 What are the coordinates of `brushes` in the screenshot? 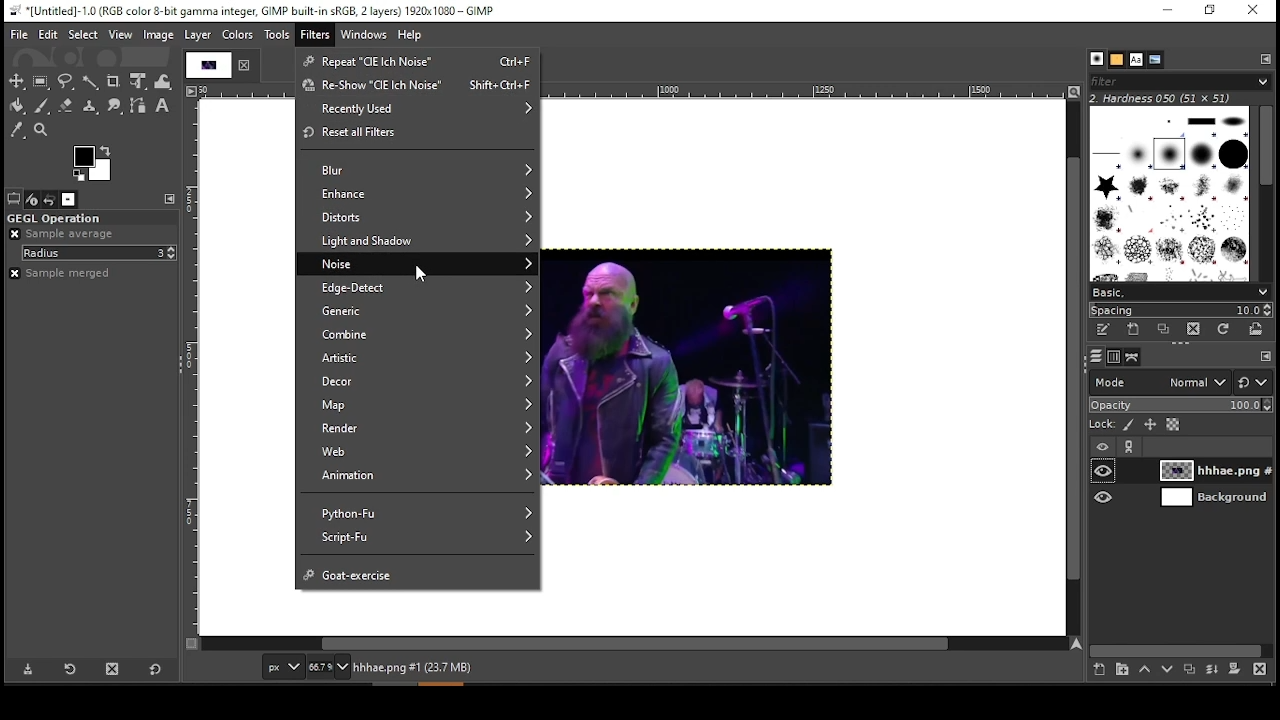 It's located at (1098, 59).